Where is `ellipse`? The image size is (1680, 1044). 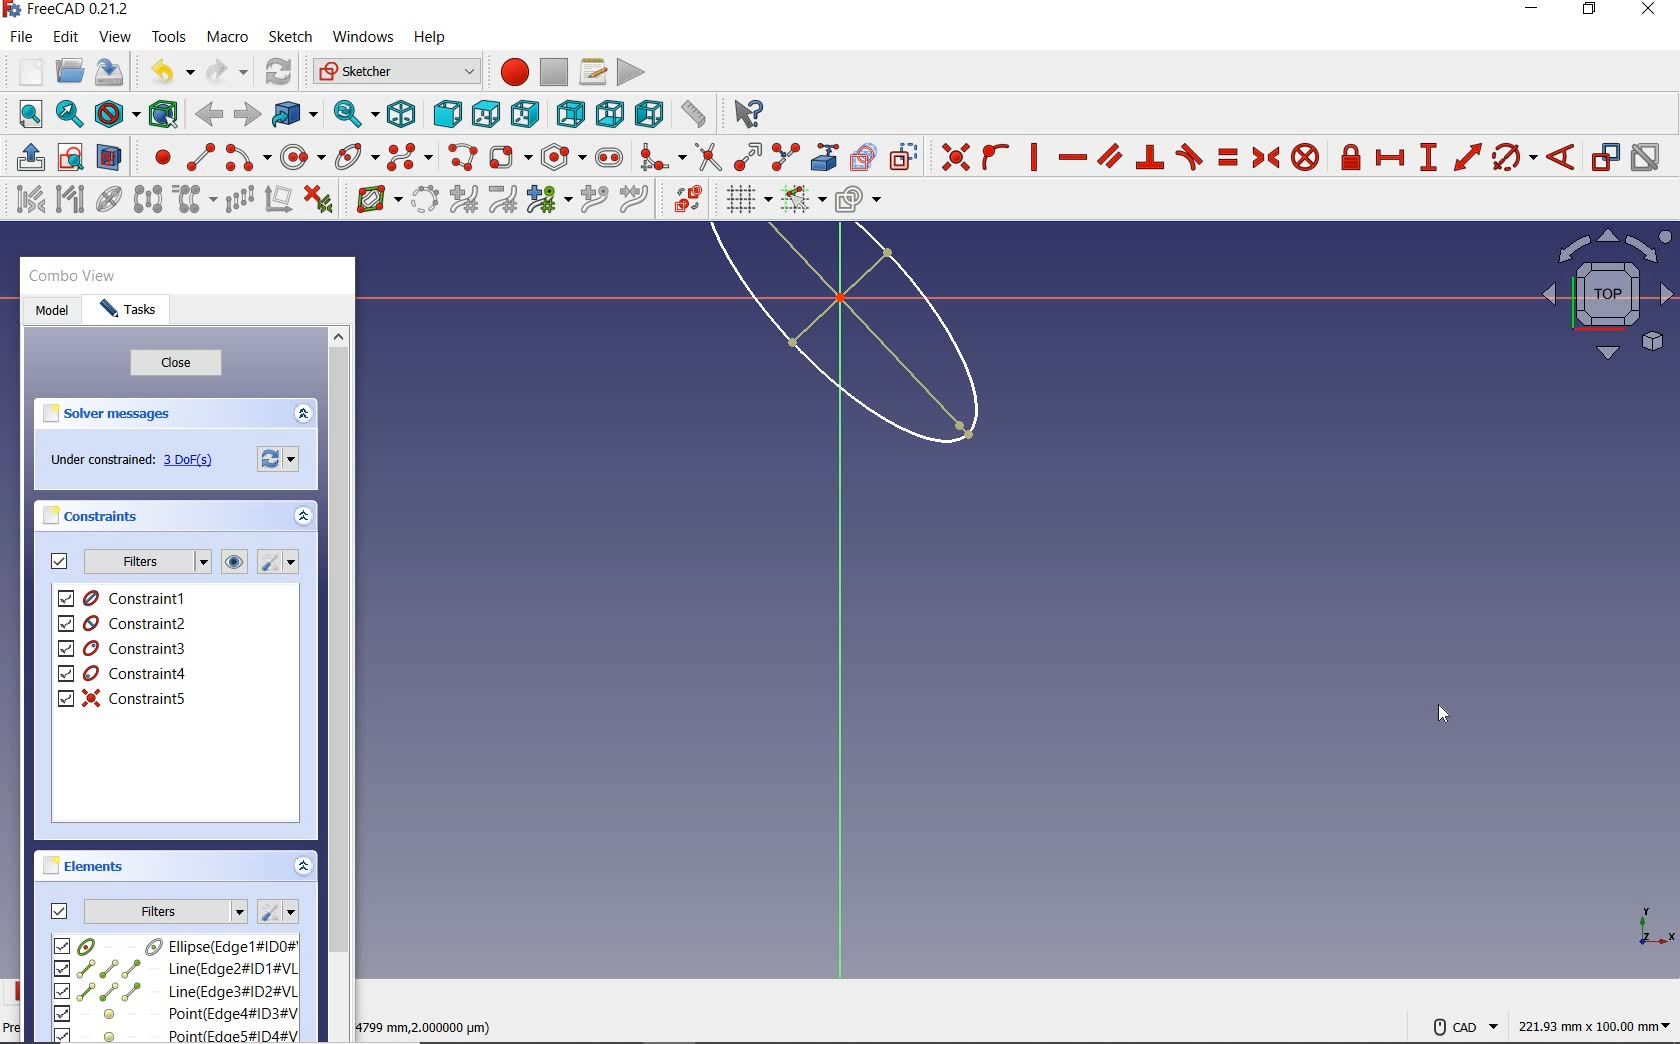 ellipse is located at coordinates (356, 155).